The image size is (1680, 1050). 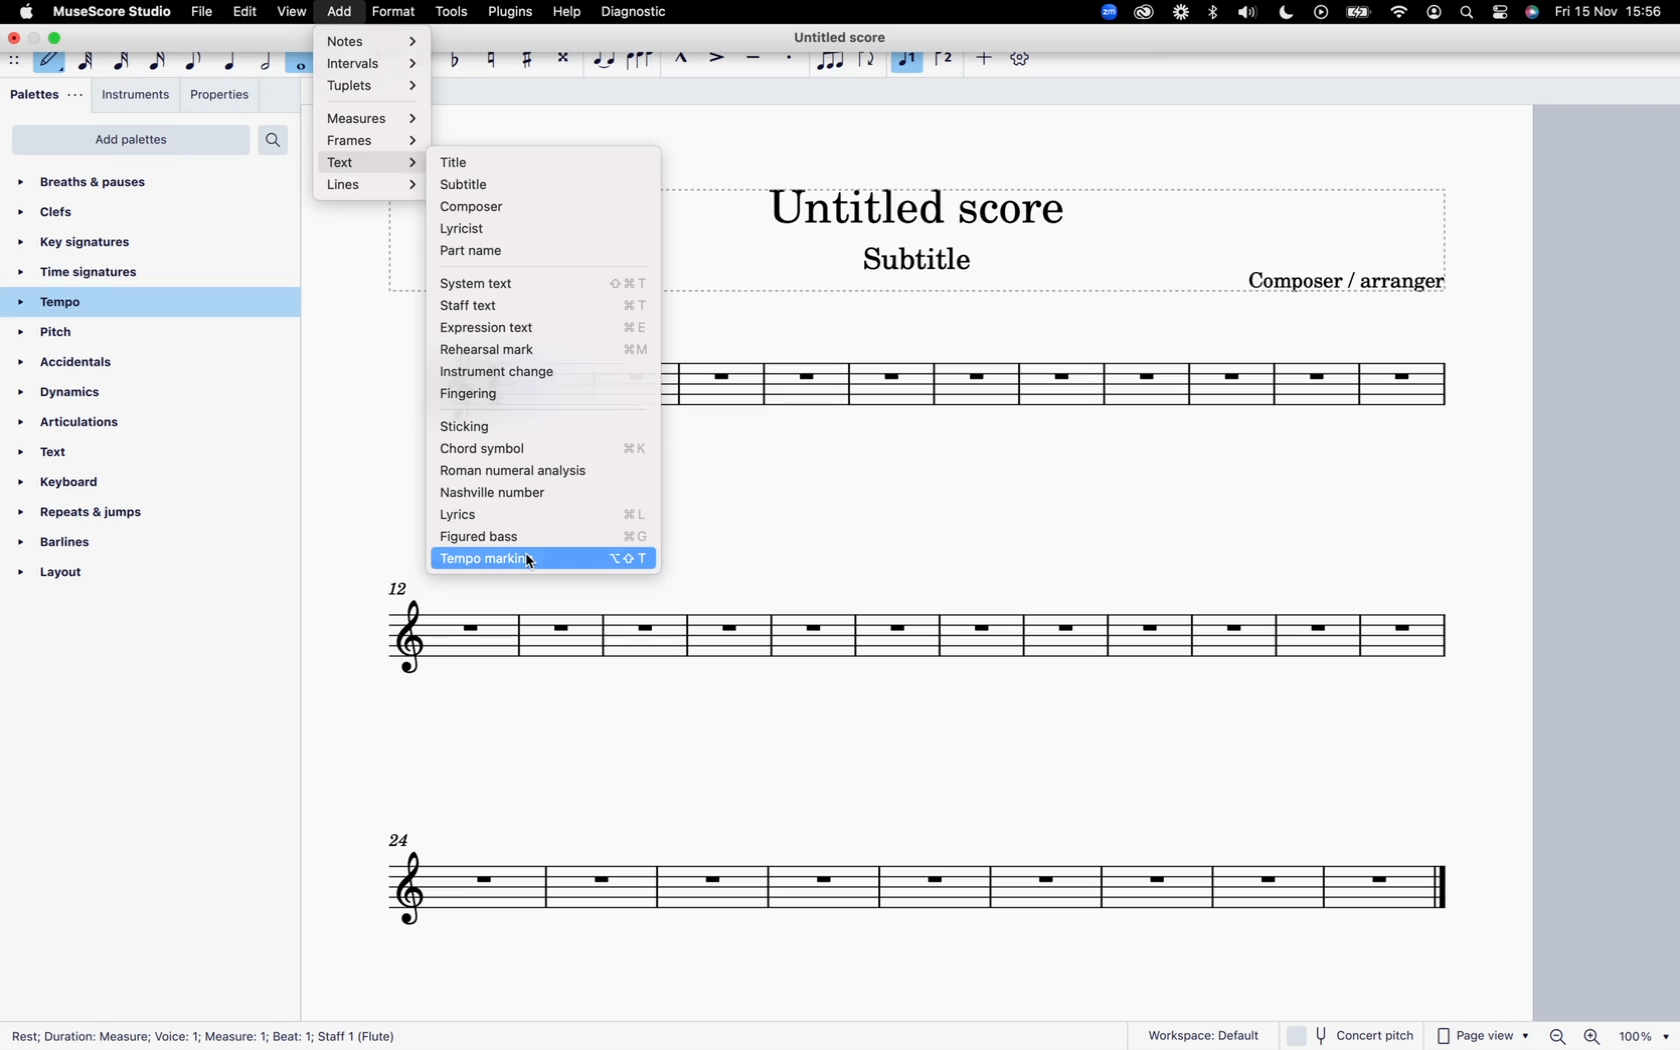 I want to click on loom, so click(x=1178, y=14).